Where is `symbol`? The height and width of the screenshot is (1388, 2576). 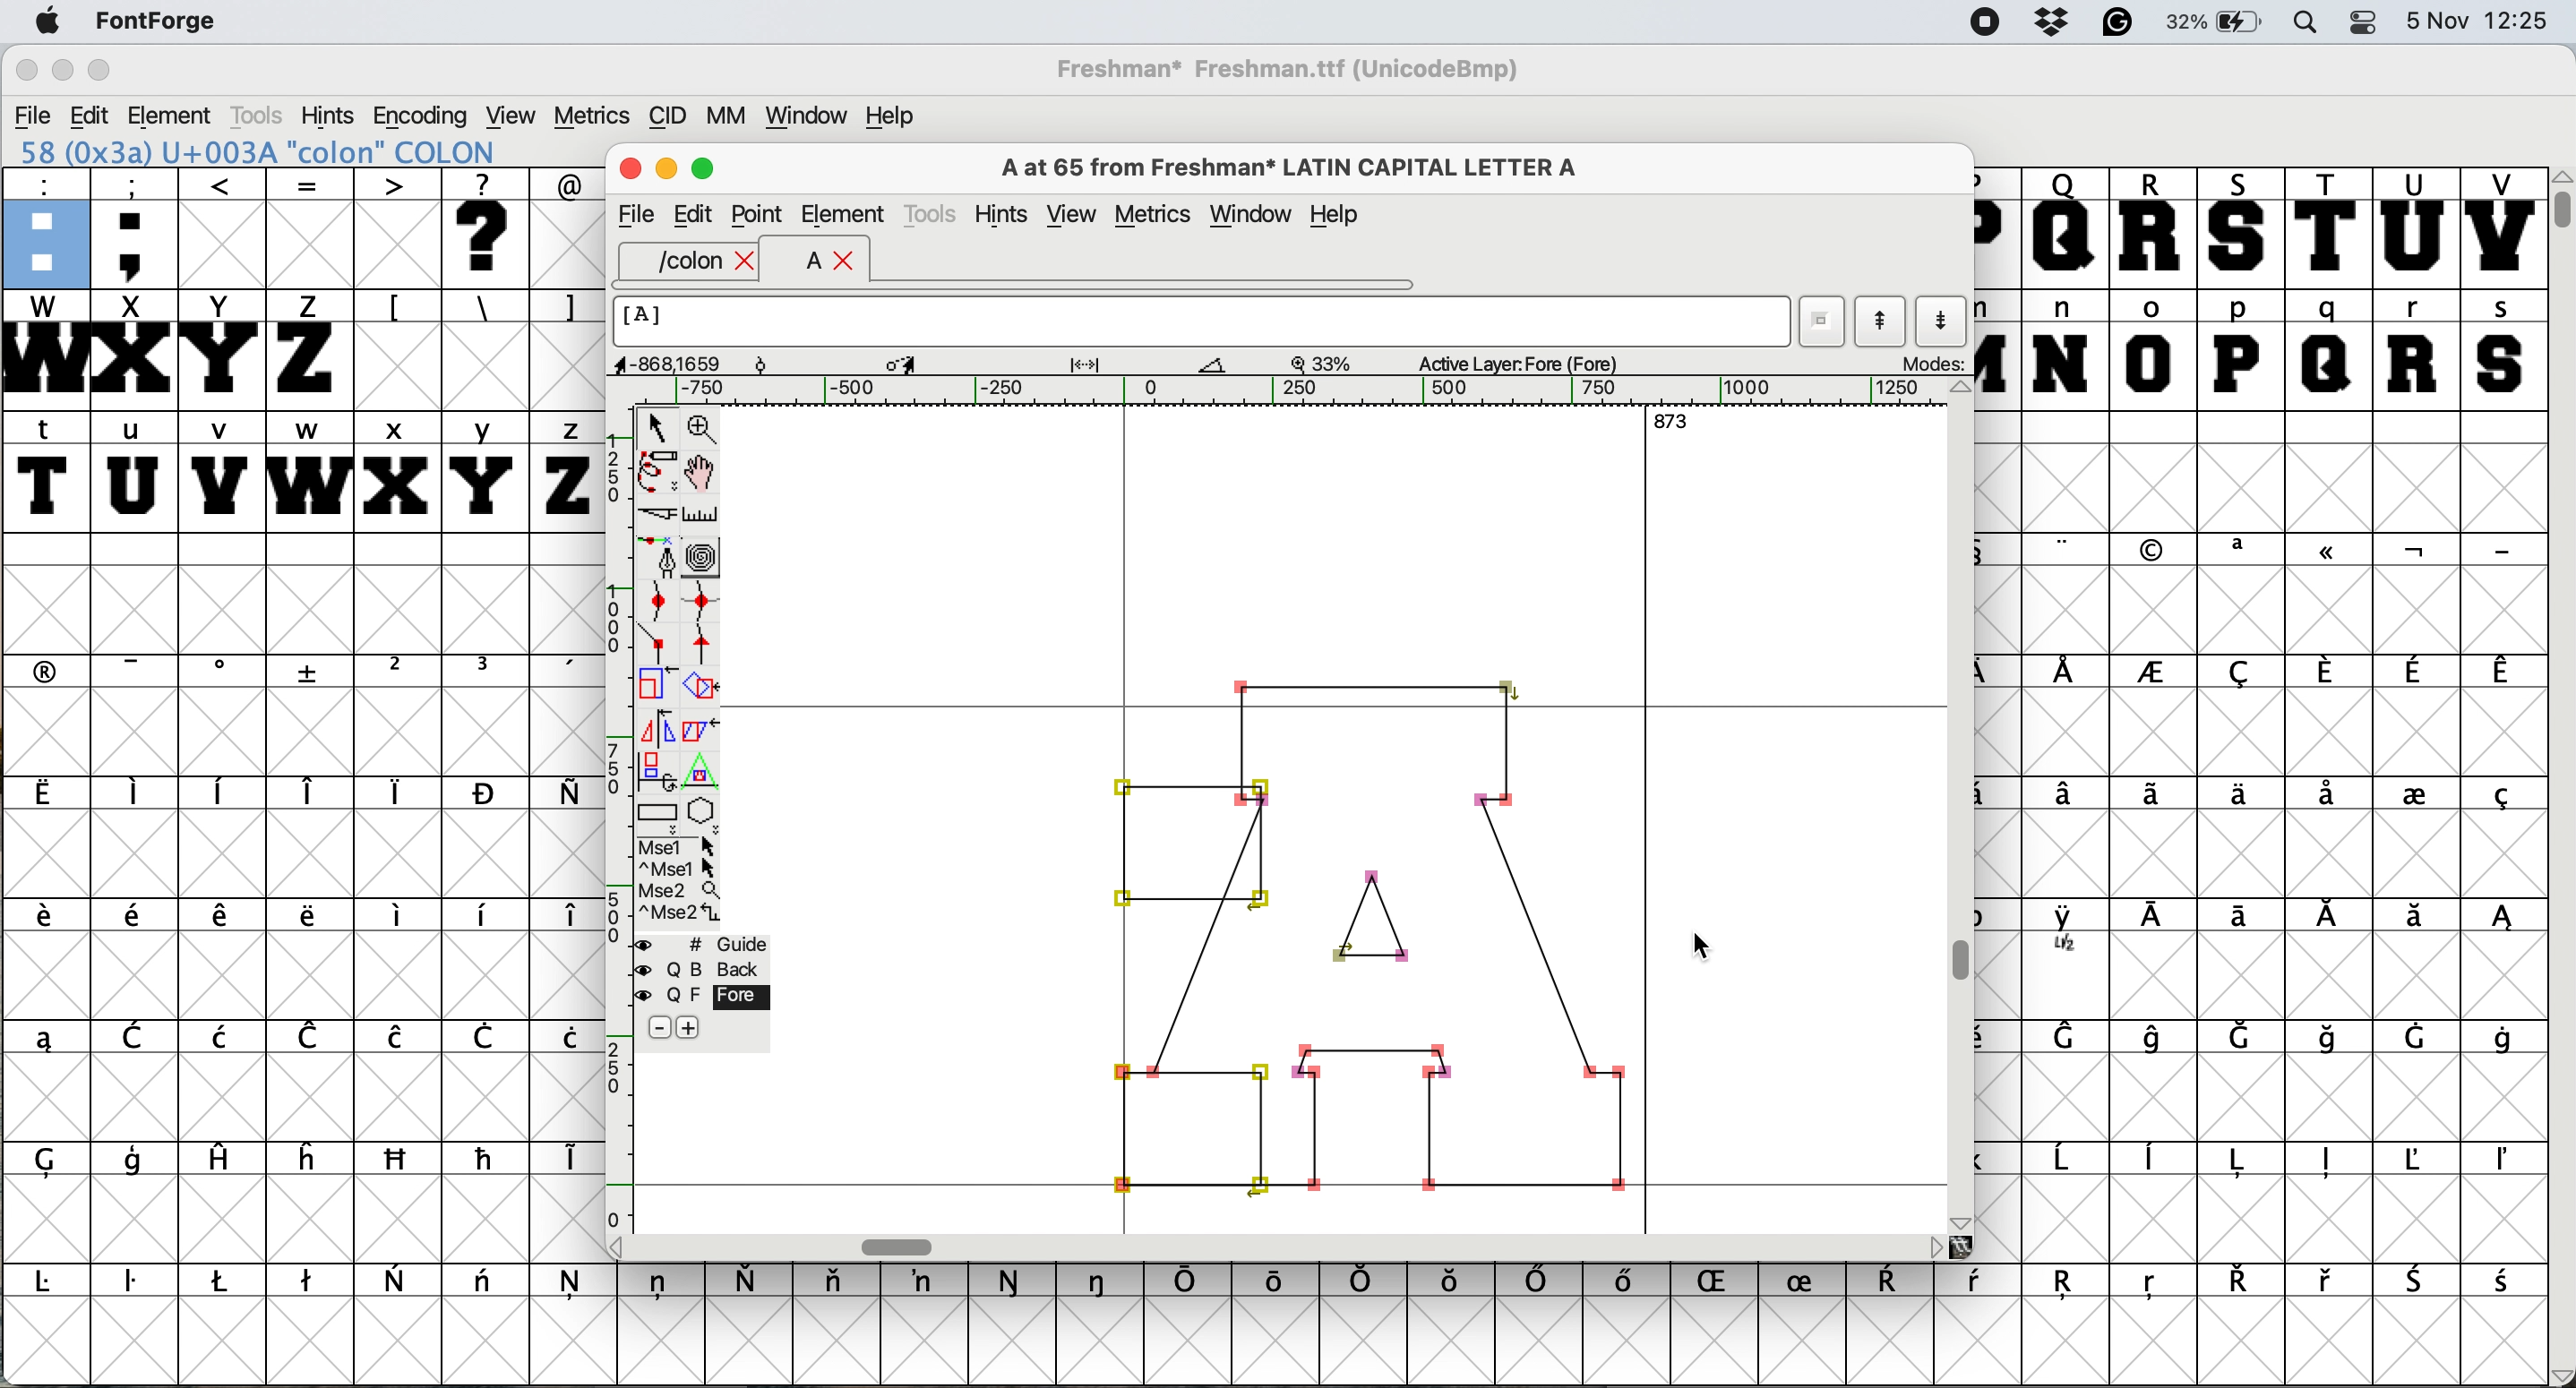
symbol is located at coordinates (47, 794).